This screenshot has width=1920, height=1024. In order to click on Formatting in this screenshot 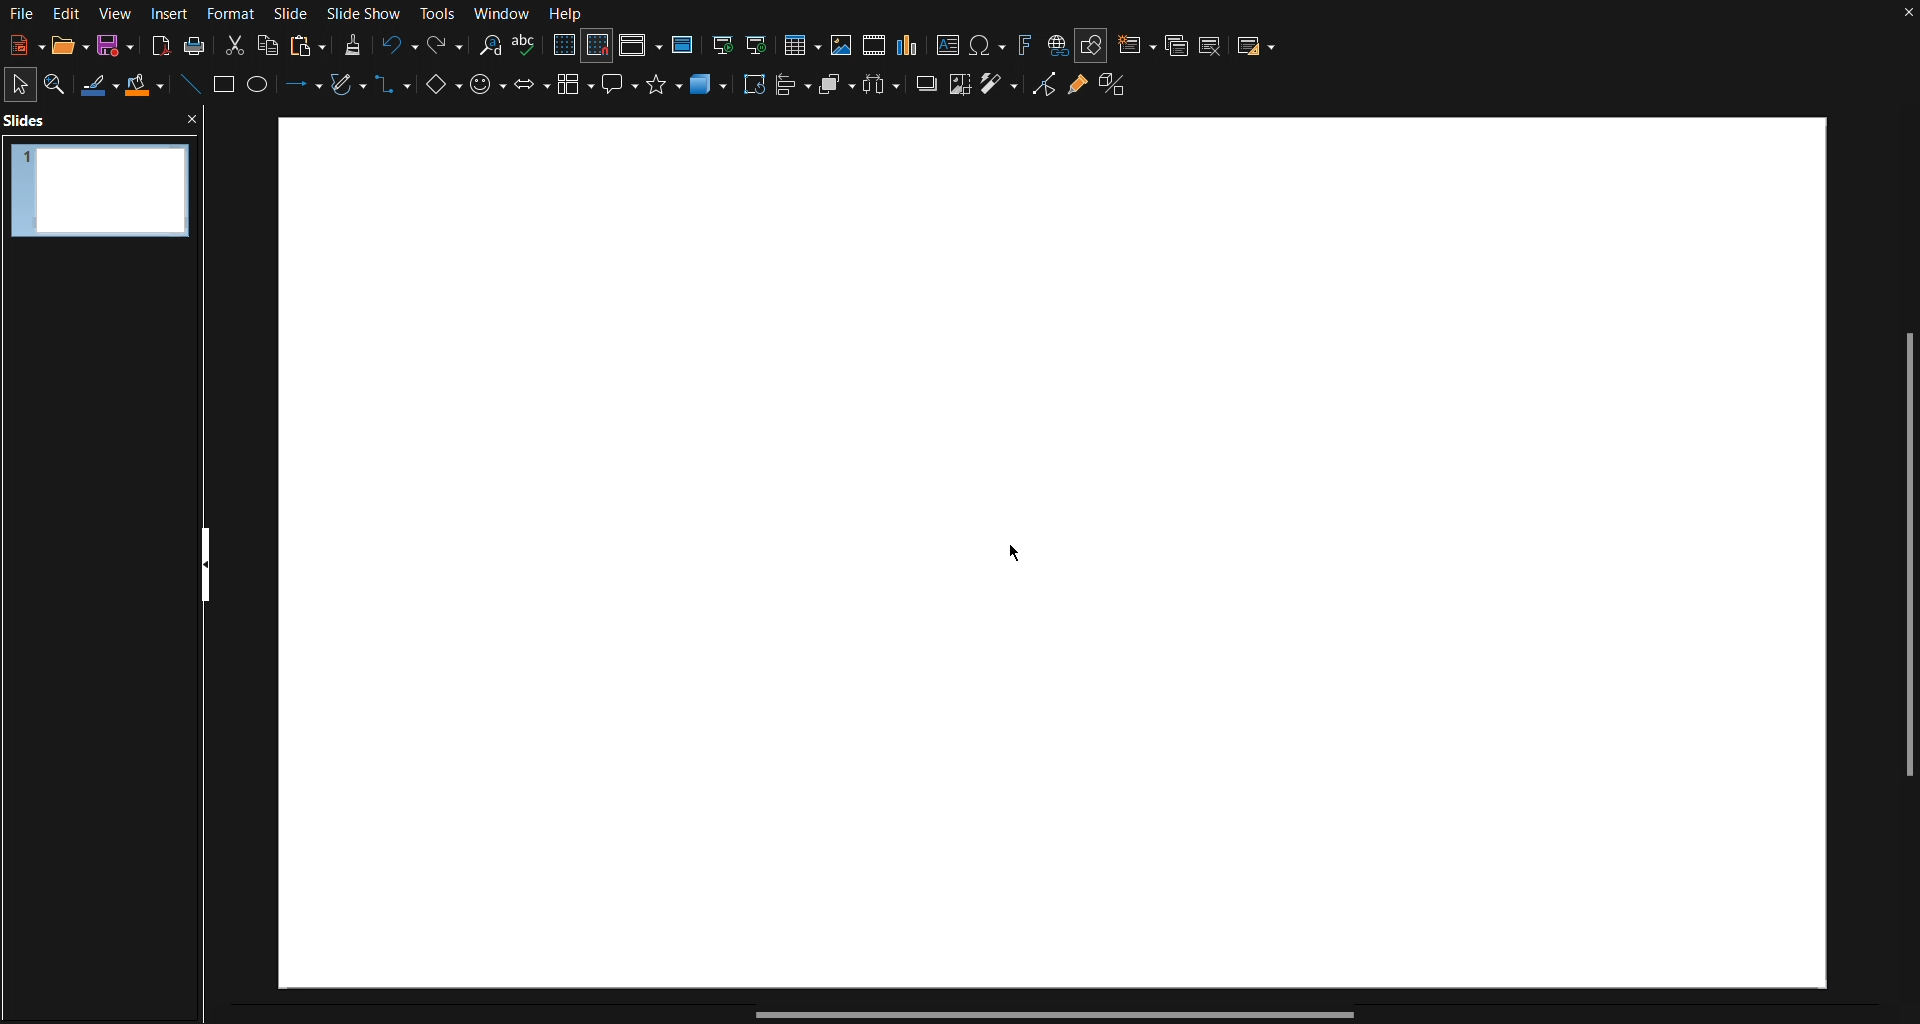, I will do `click(352, 45)`.